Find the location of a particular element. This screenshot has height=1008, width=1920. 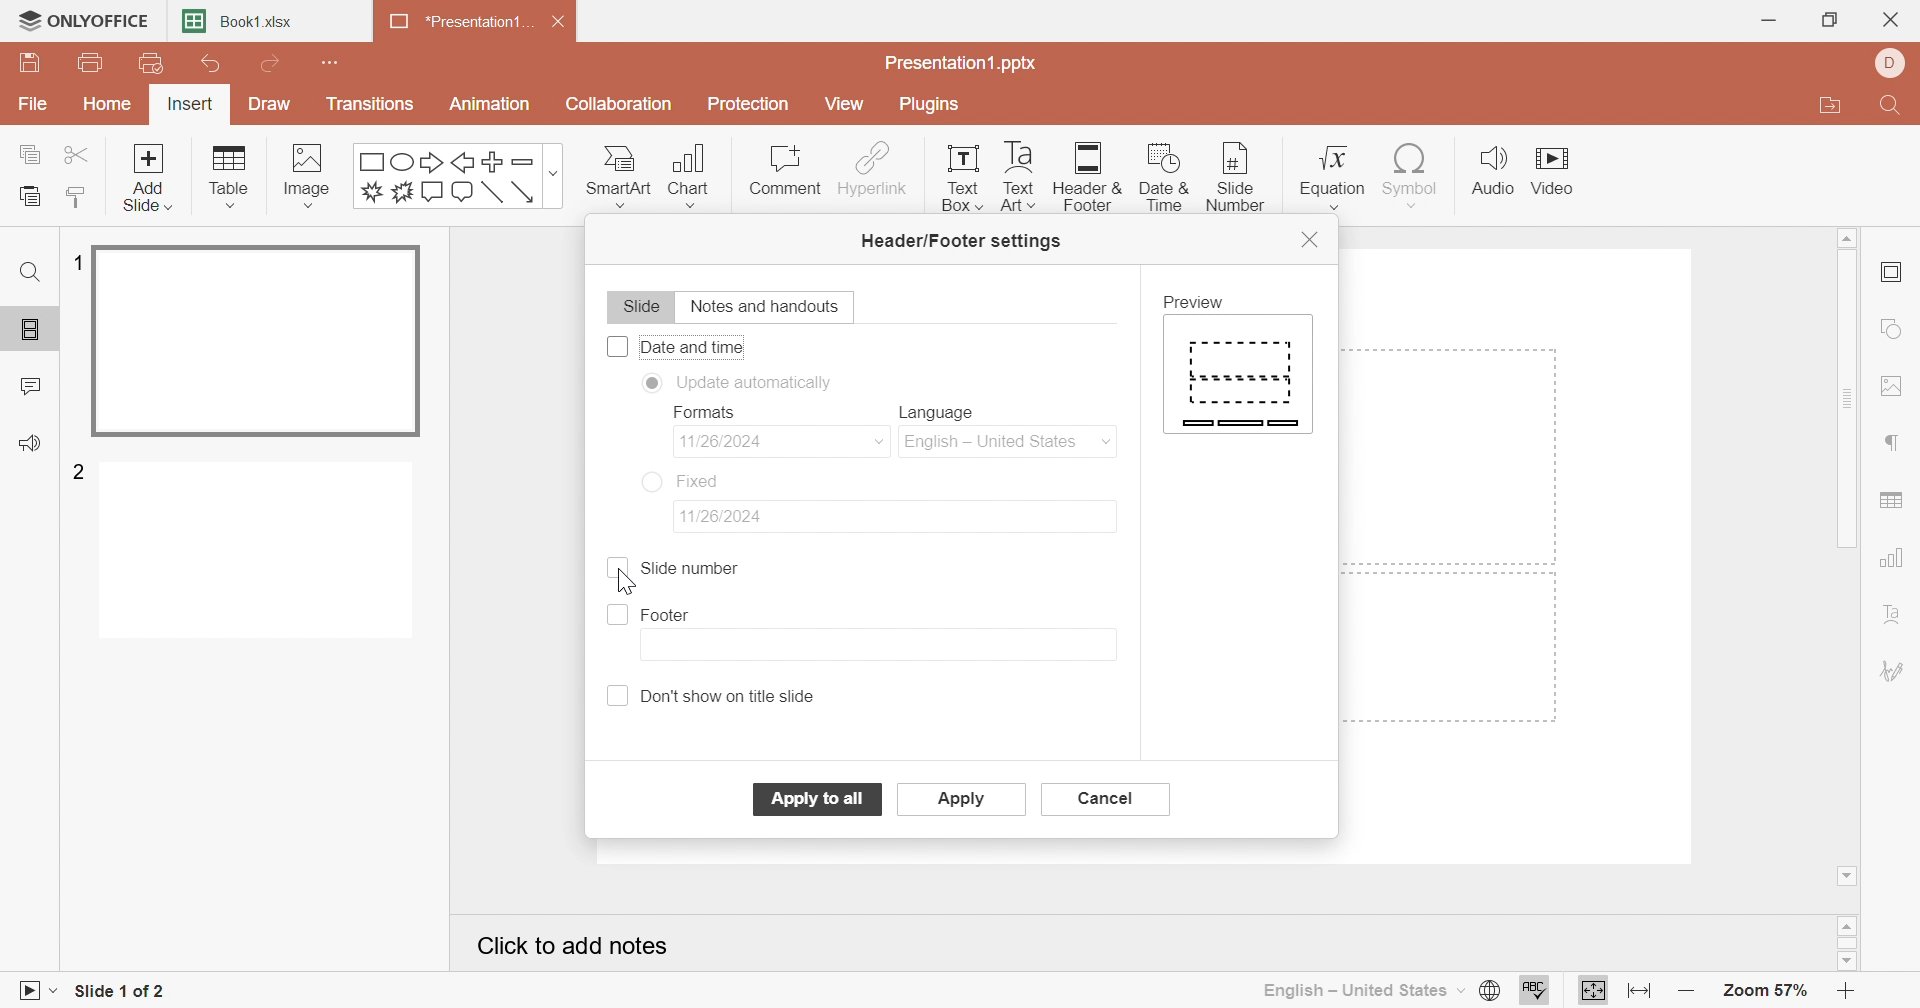

Slide settings is located at coordinates (1896, 274).